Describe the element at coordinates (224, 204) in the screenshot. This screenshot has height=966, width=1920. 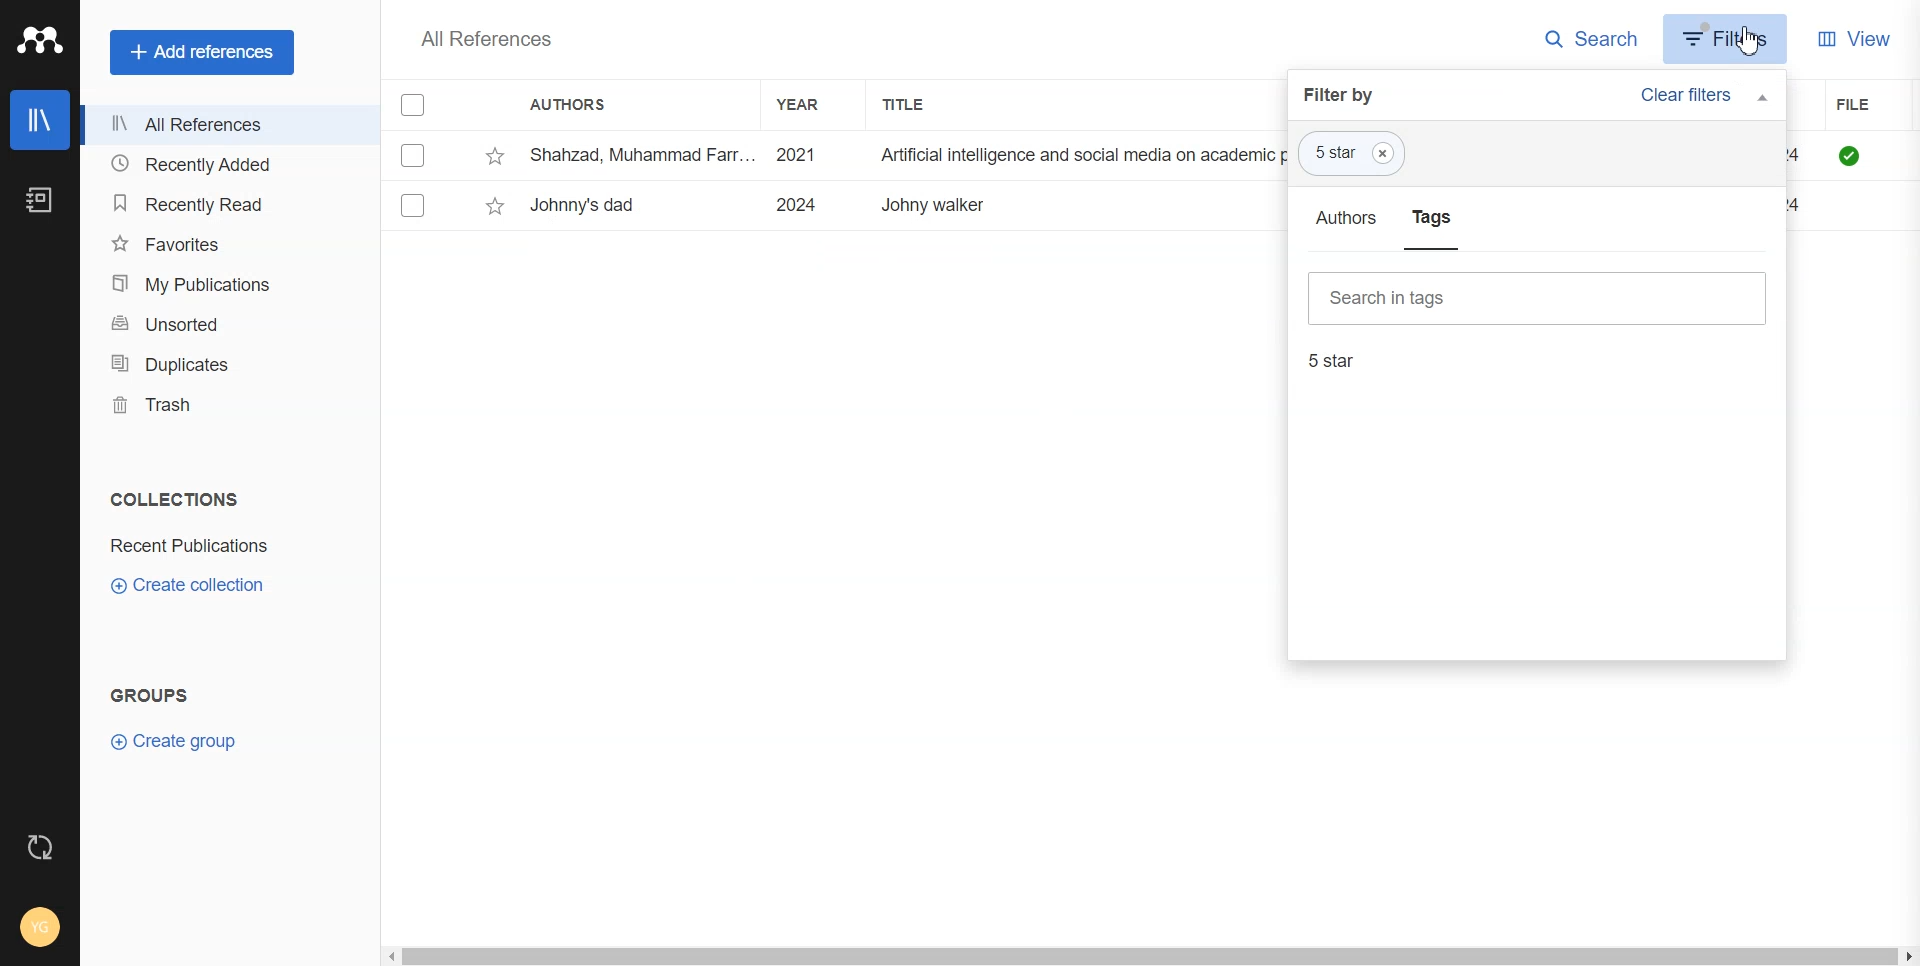
I see `Recently Read` at that location.